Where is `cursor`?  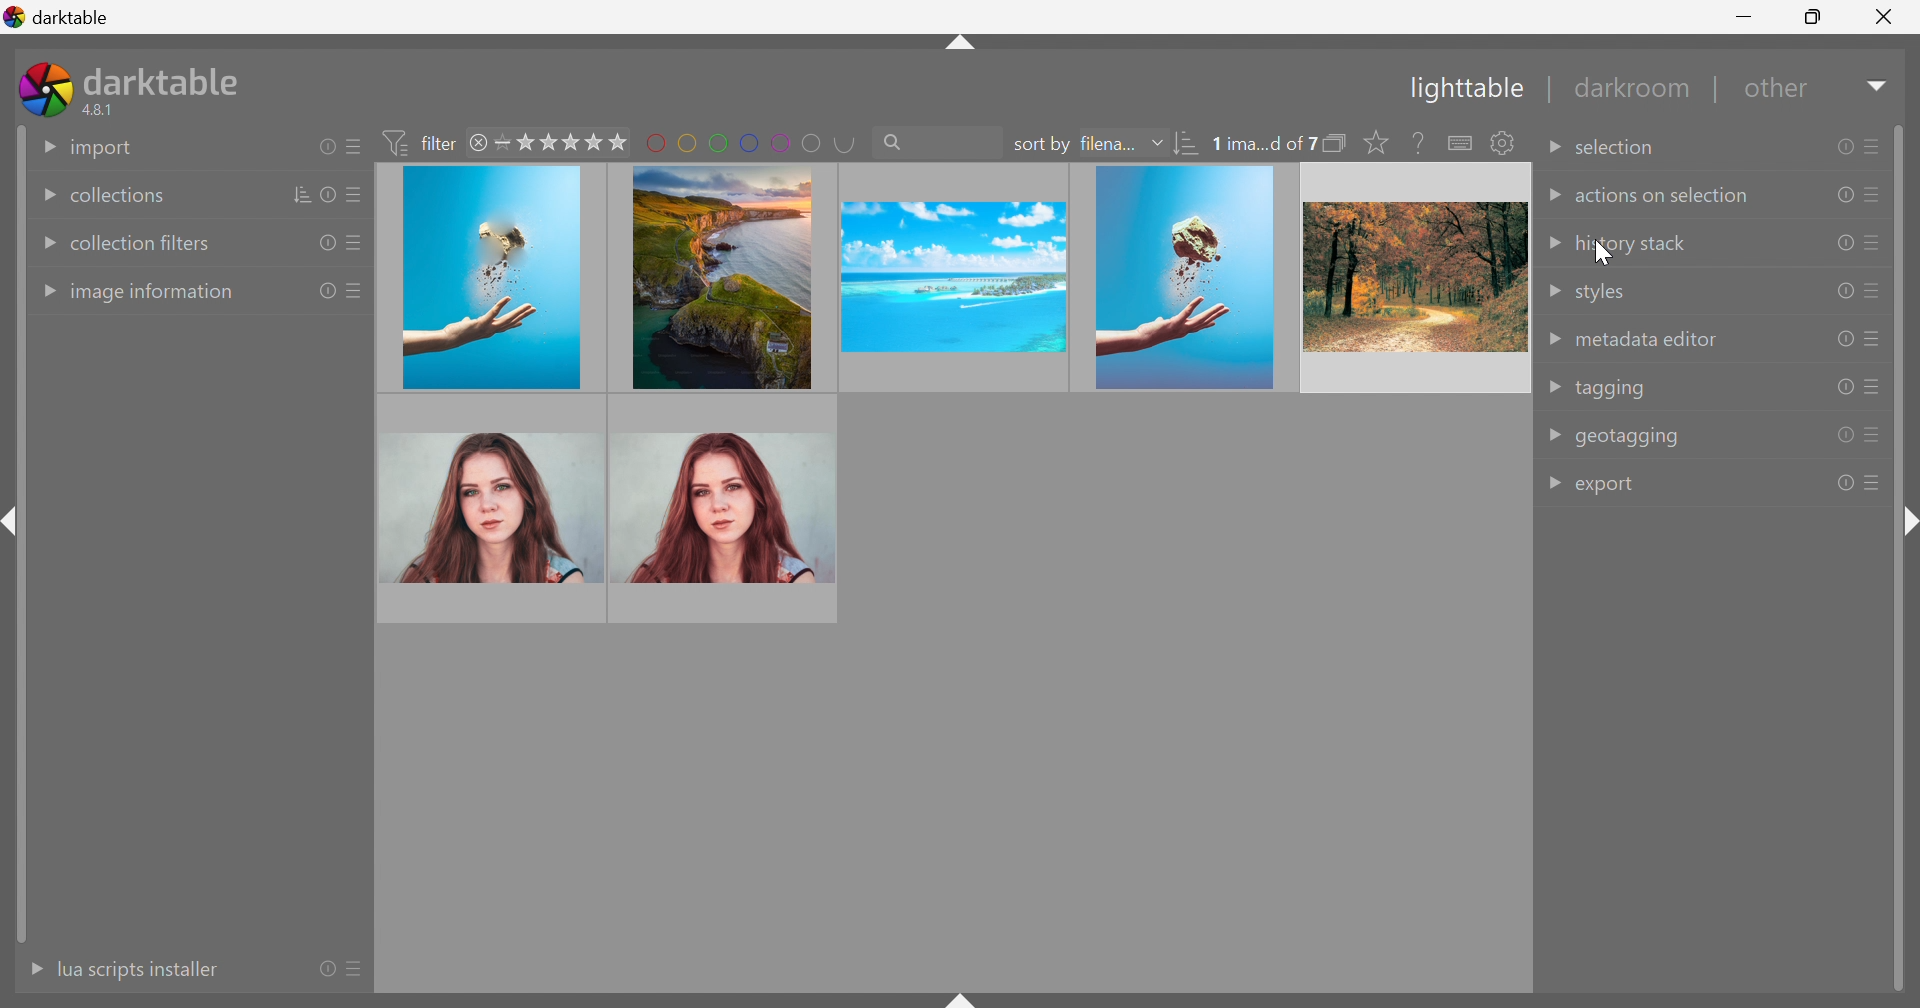
cursor is located at coordinates (1601, 255).